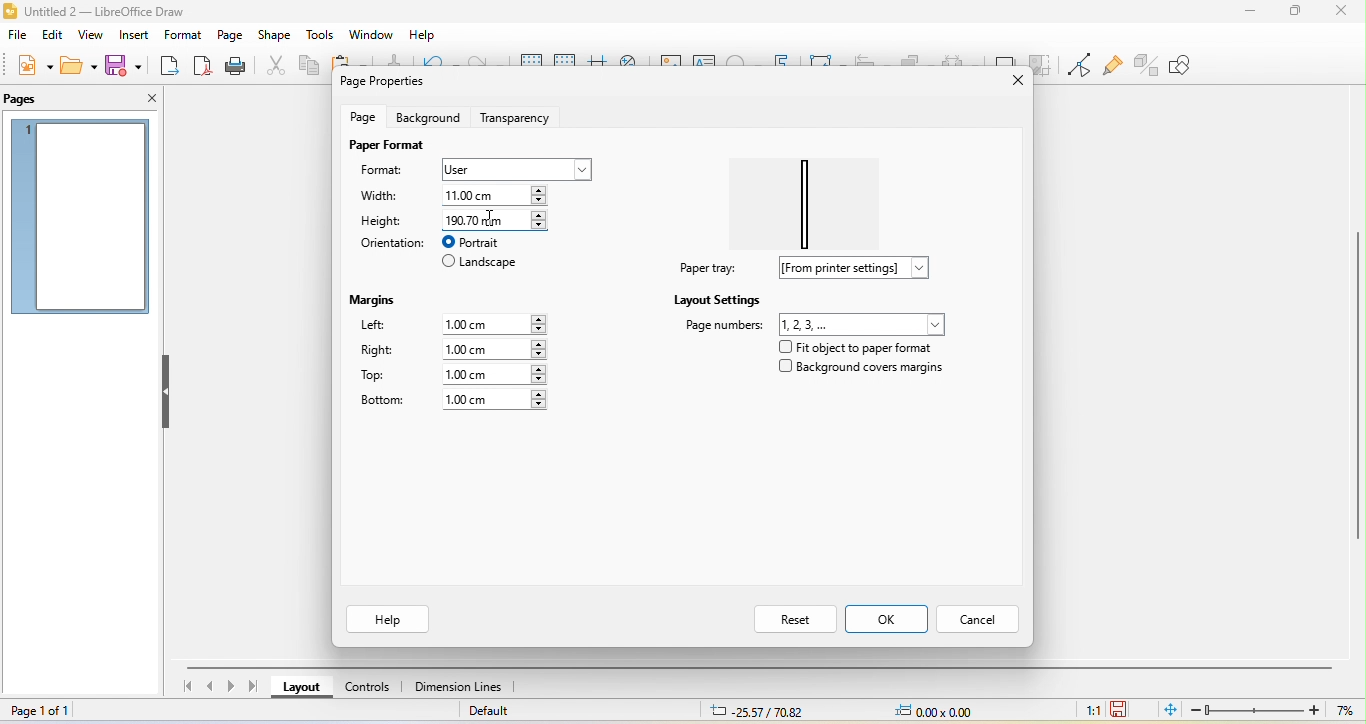  I want to click on paper format, so click(386, 145).